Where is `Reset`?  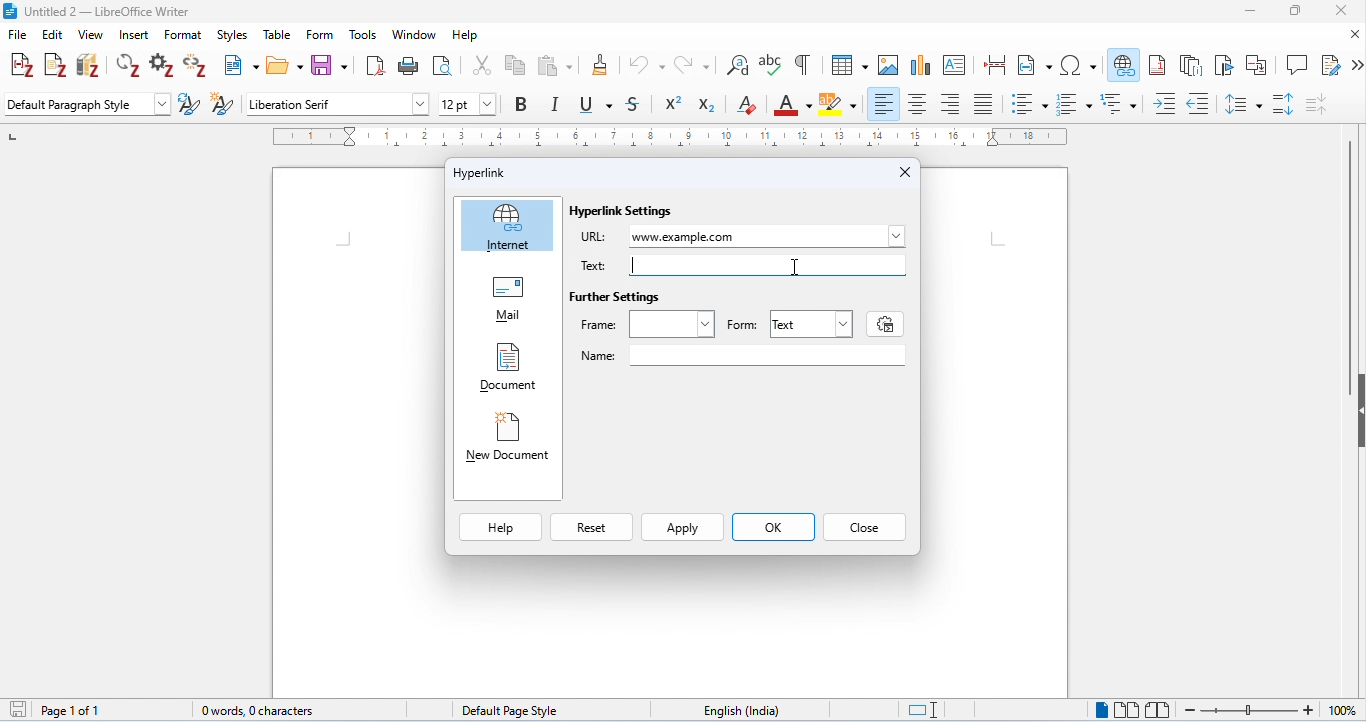
Reset is located at coordinates (598, 525).